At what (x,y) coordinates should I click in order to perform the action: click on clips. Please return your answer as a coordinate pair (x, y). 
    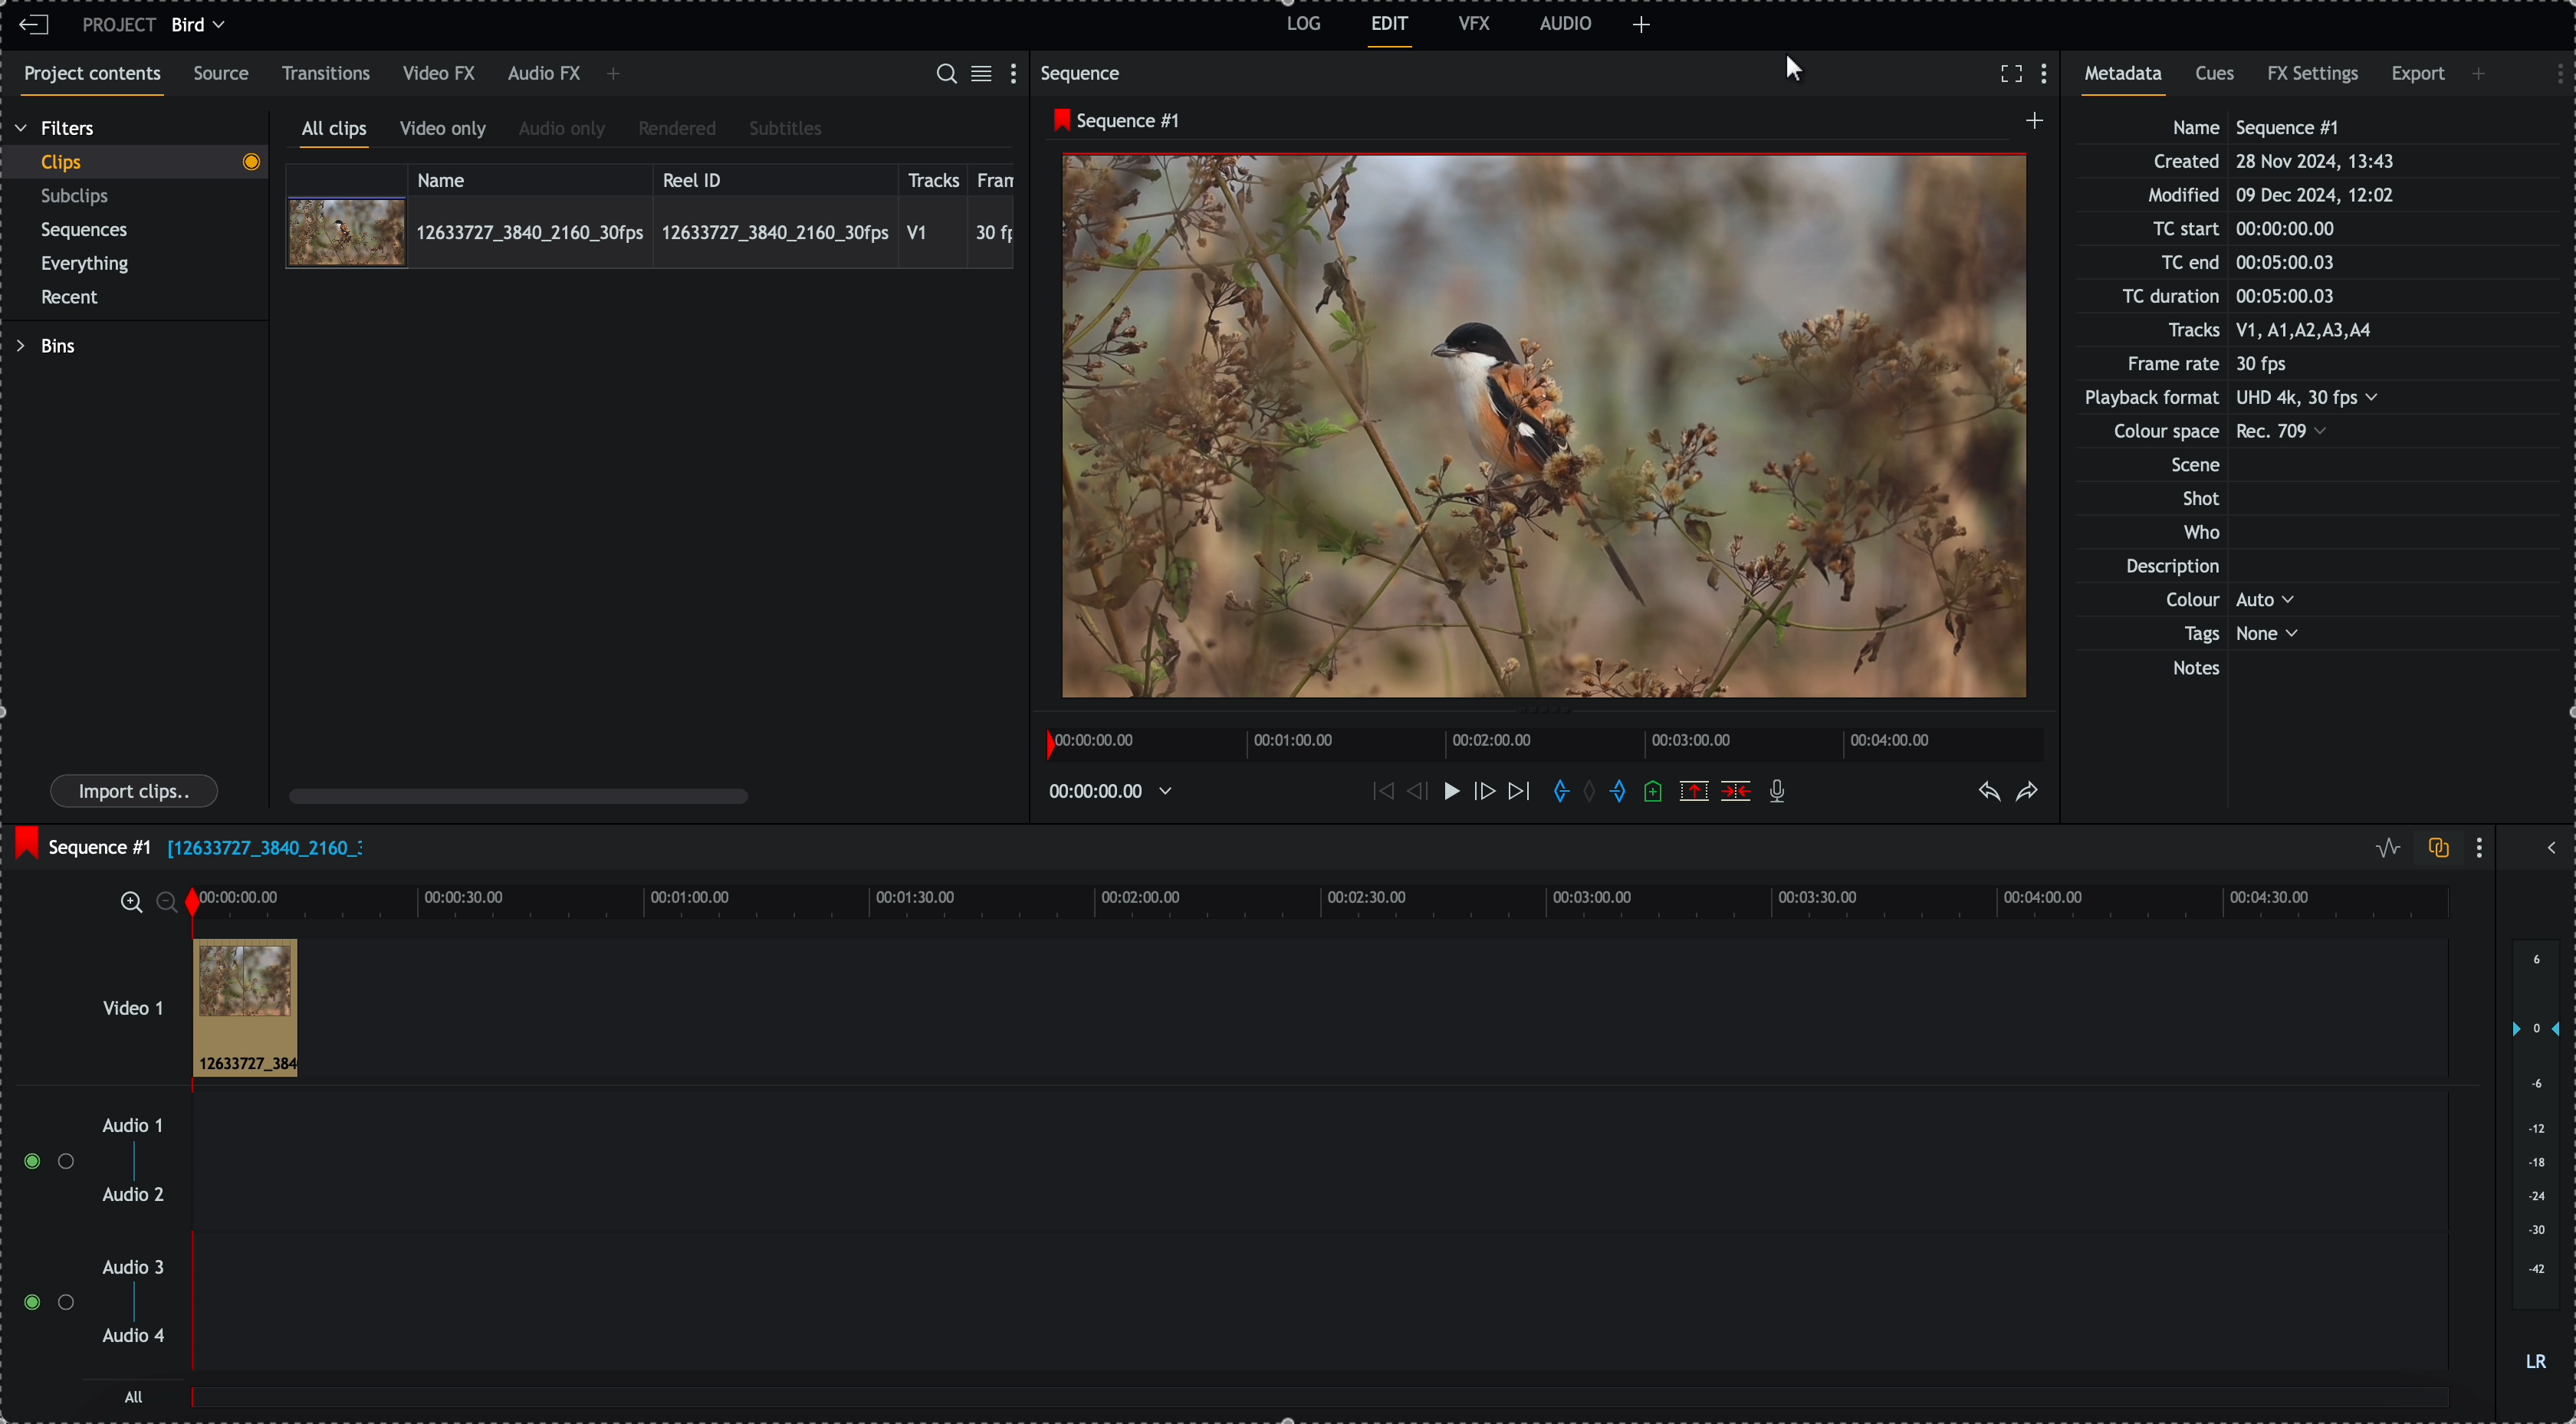
    Looking at the image, I should click on (134, 163).